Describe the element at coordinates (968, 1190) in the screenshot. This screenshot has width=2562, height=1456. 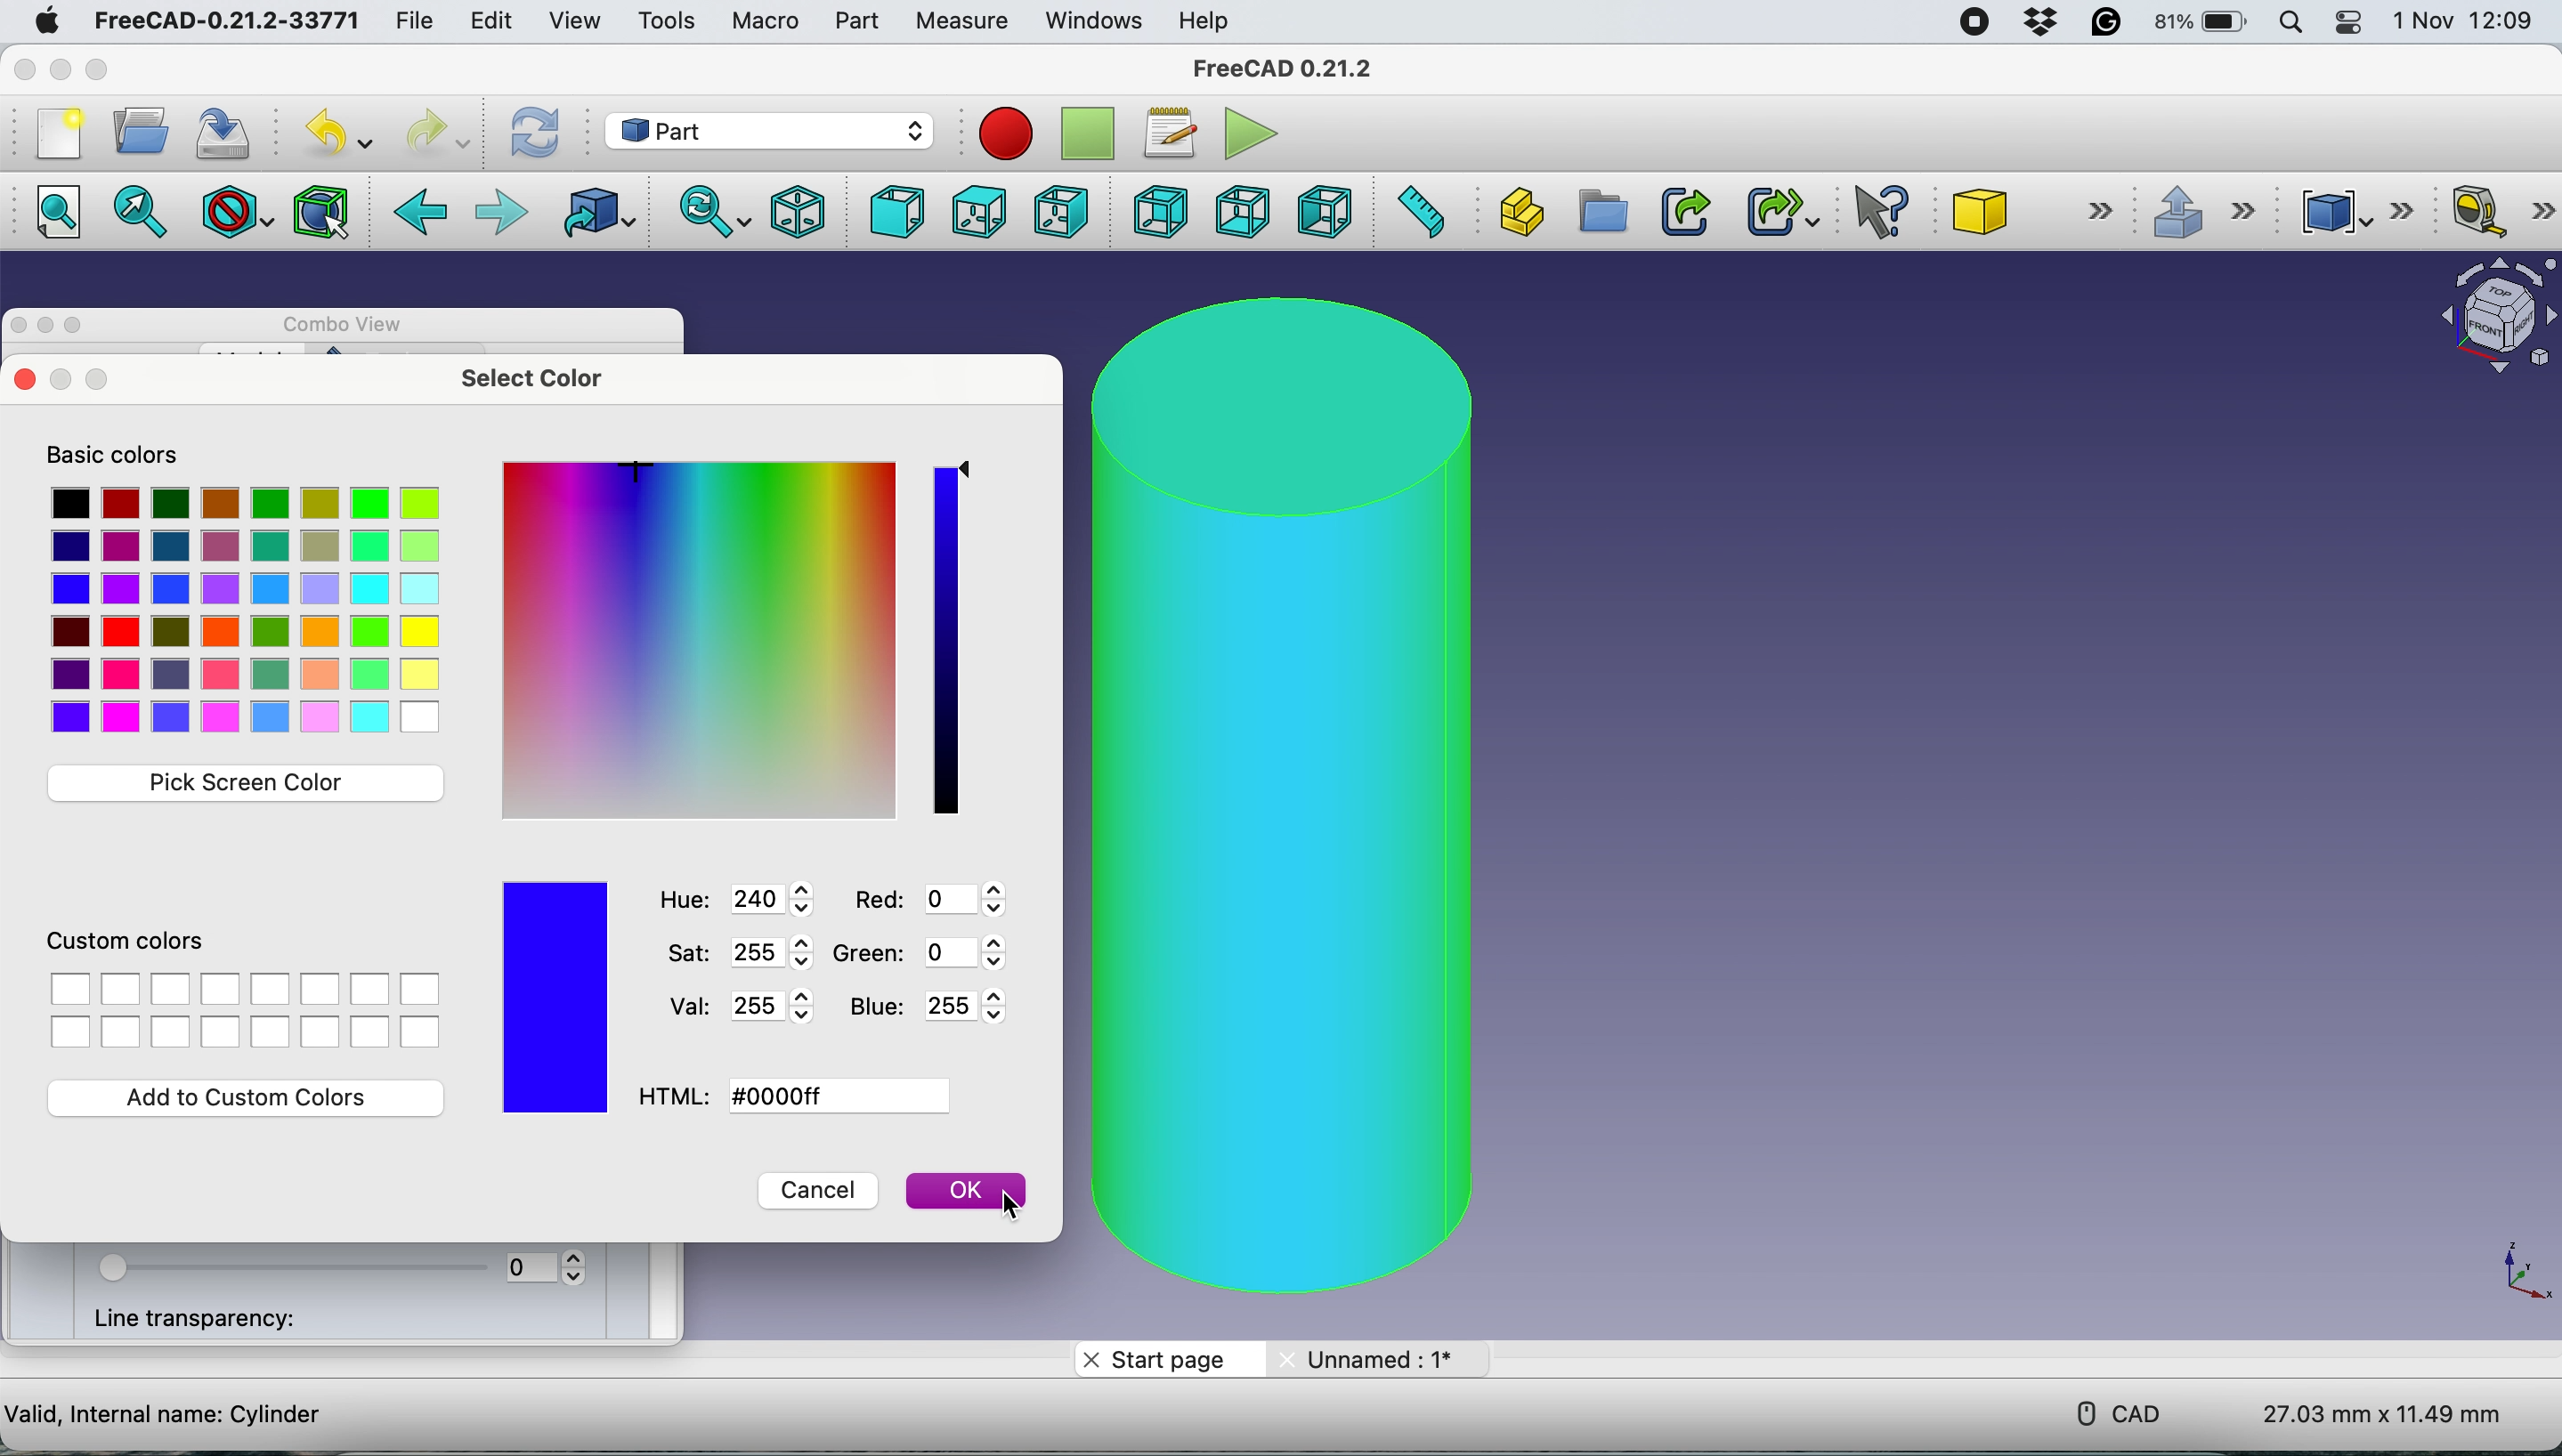
I see `ok` at that location.